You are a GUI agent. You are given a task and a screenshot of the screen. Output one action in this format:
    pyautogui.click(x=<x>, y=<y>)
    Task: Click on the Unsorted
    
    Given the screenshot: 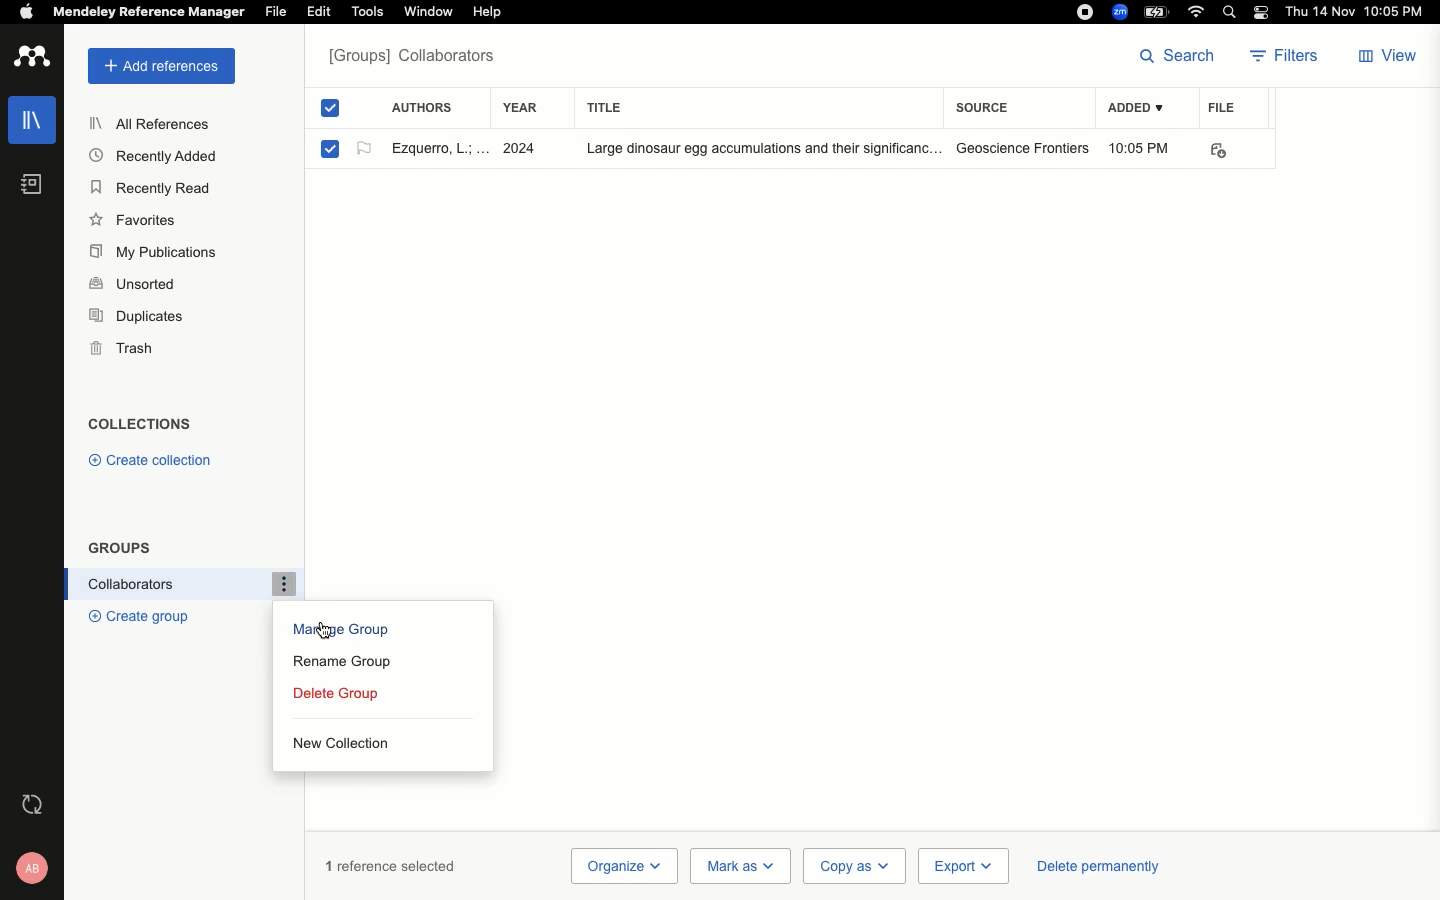 What is the action you would take?
    pyautogui.click(x=135, y=281)
    